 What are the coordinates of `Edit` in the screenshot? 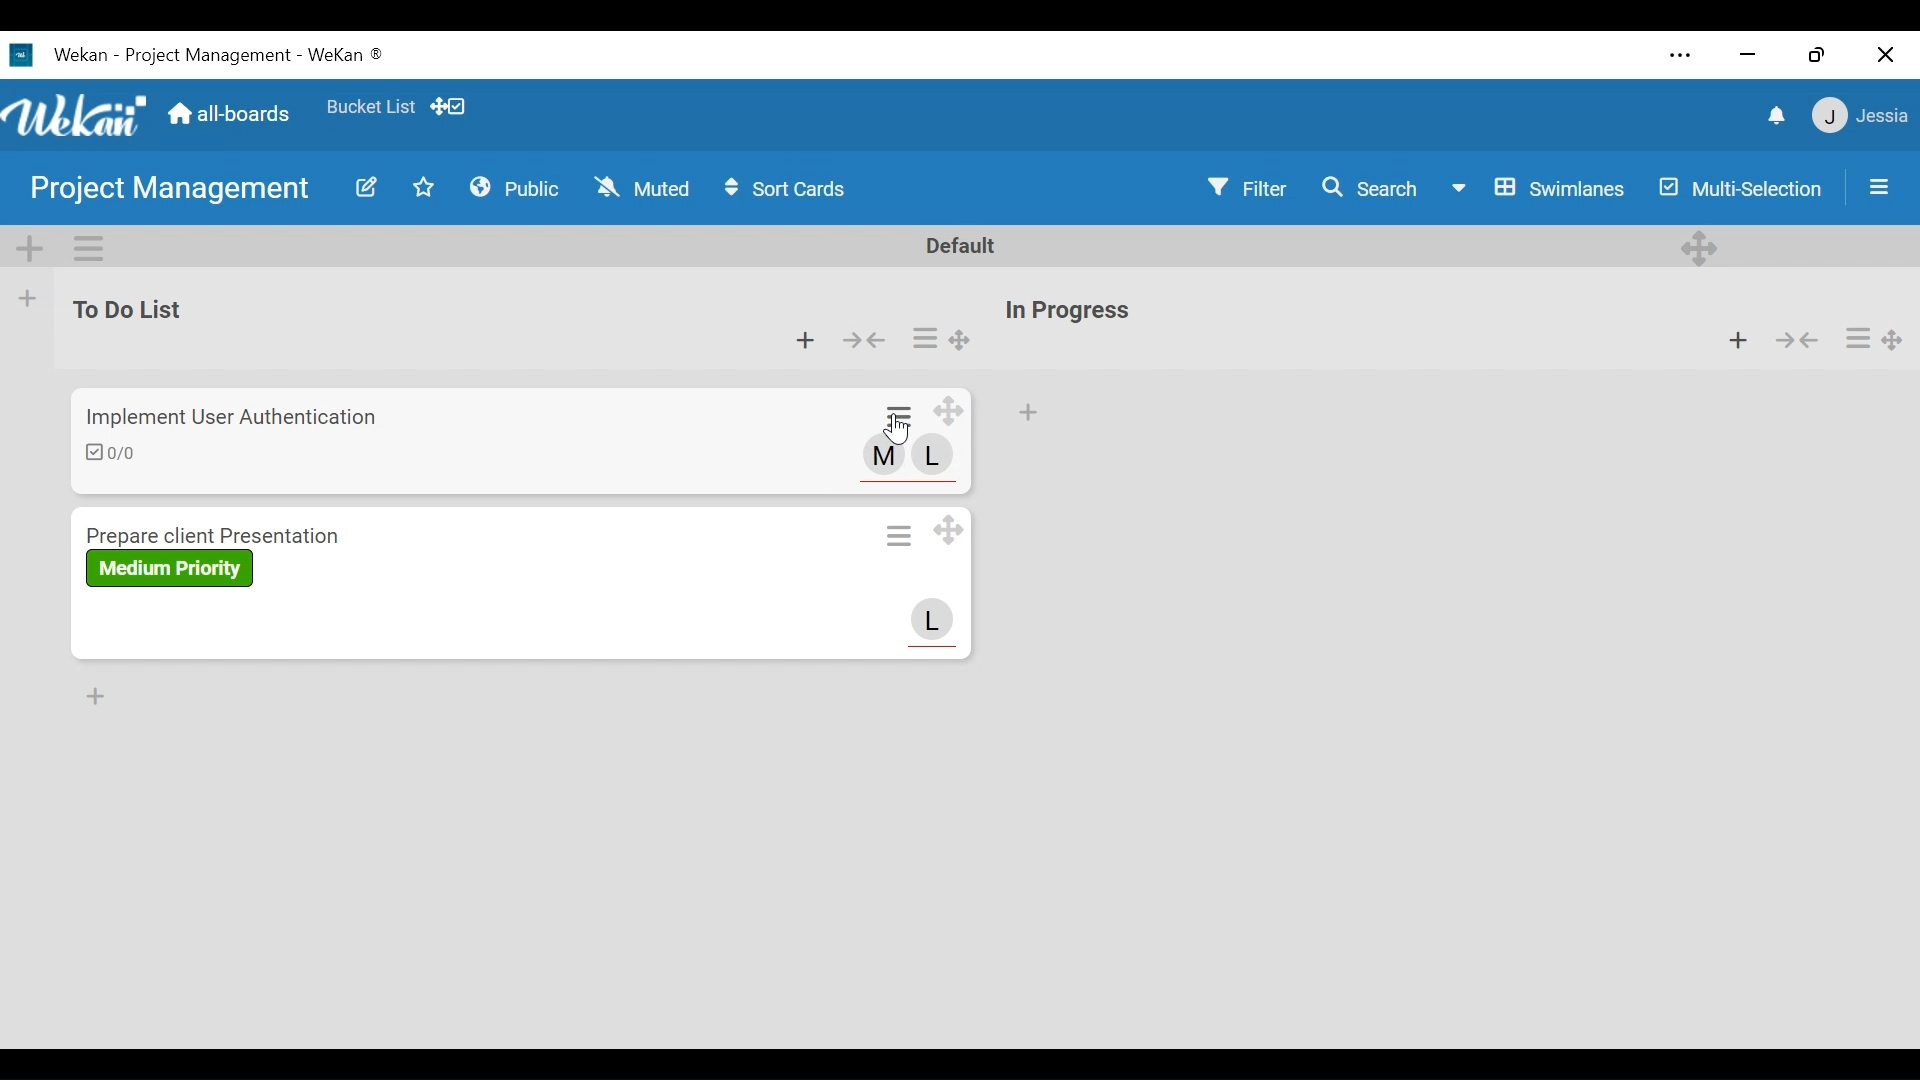 It's located at (365, 187).